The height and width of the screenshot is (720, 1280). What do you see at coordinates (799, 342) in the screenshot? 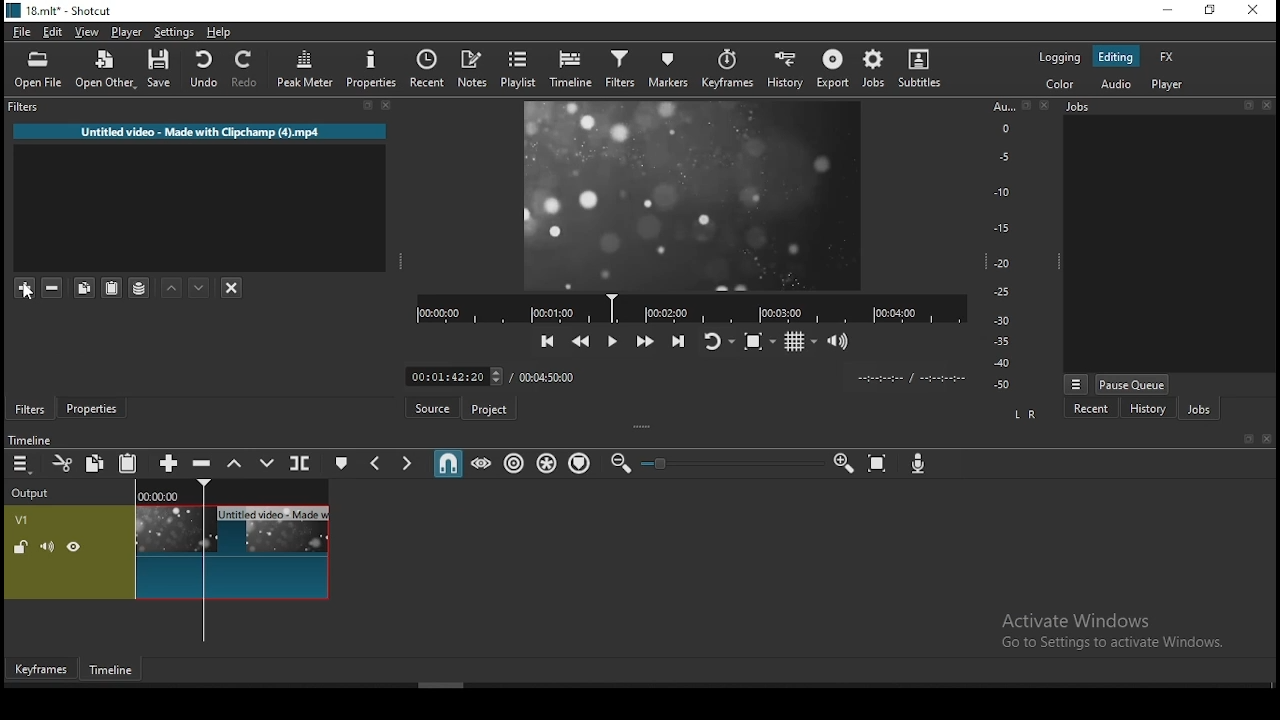
I see `toggle grids display` at bounding box center [799, 342].